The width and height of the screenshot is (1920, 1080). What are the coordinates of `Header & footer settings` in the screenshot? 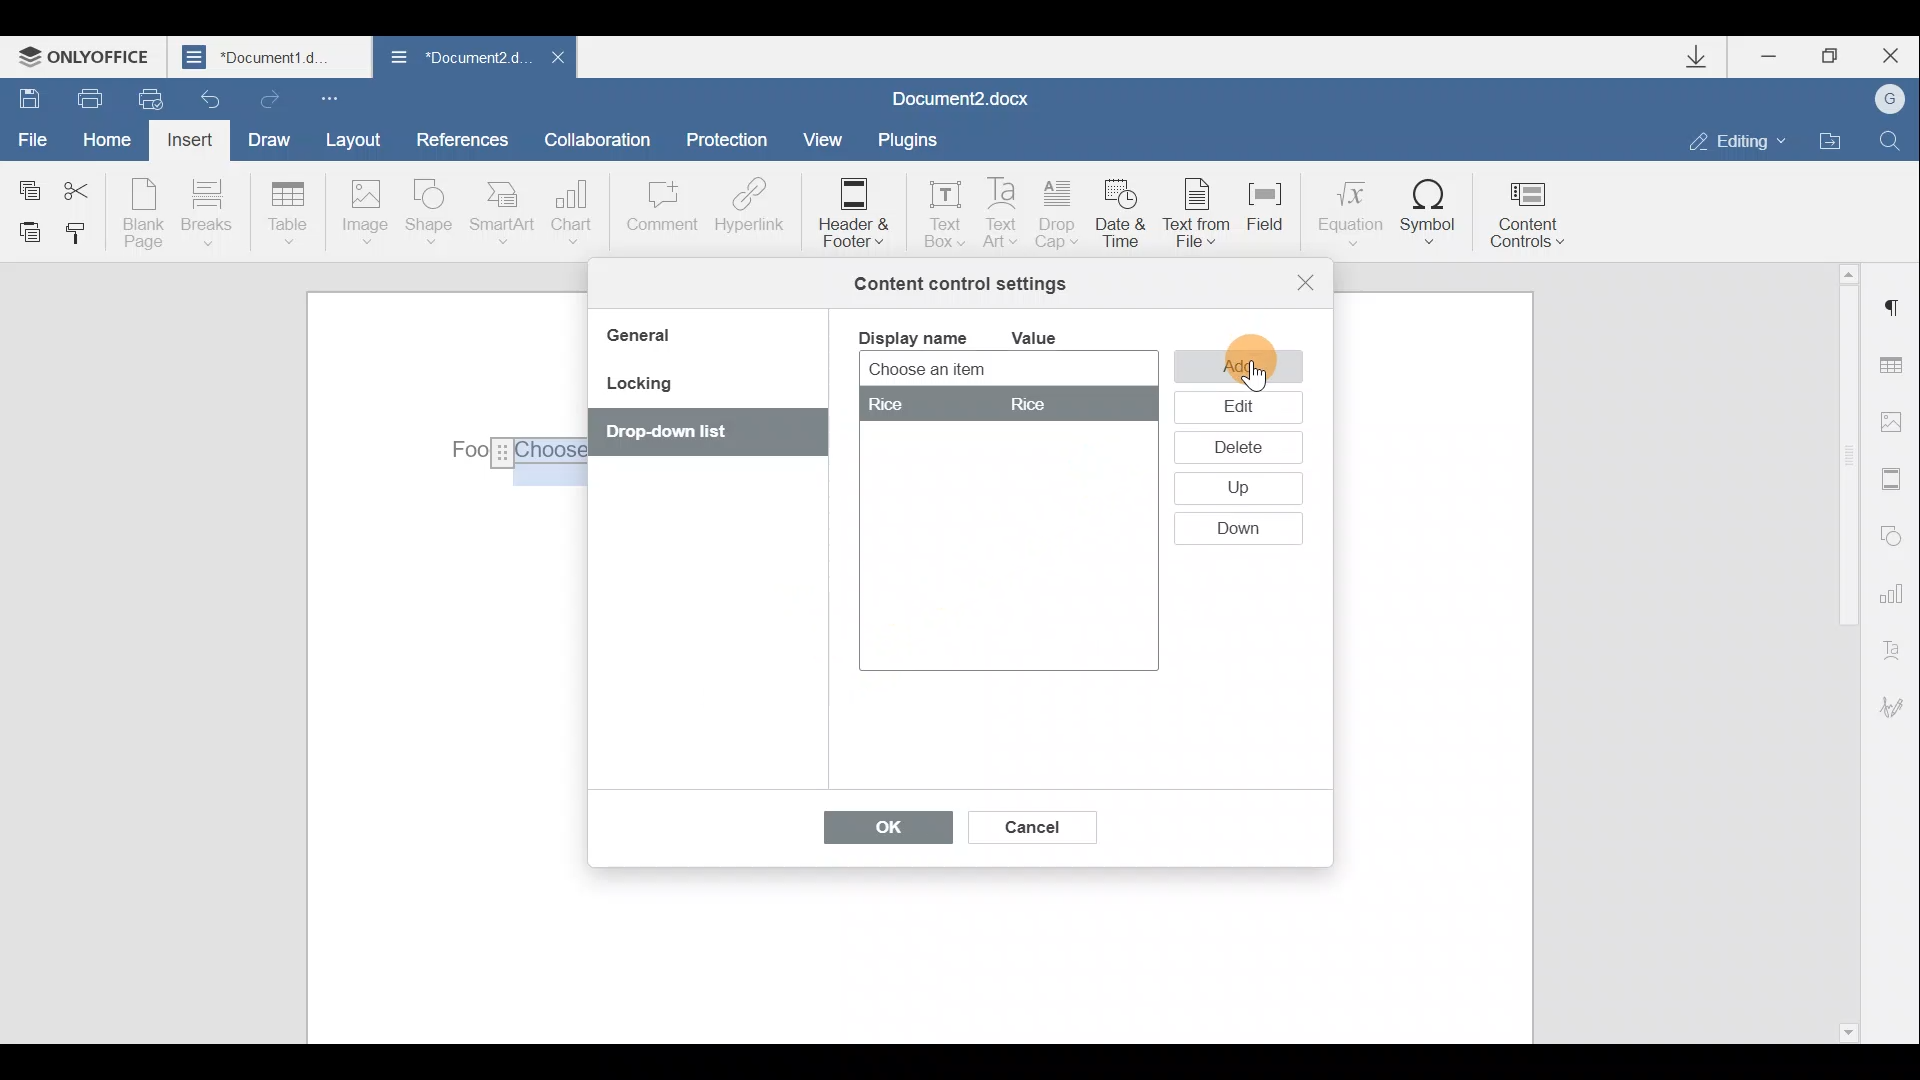 It's located at (1896, 478).